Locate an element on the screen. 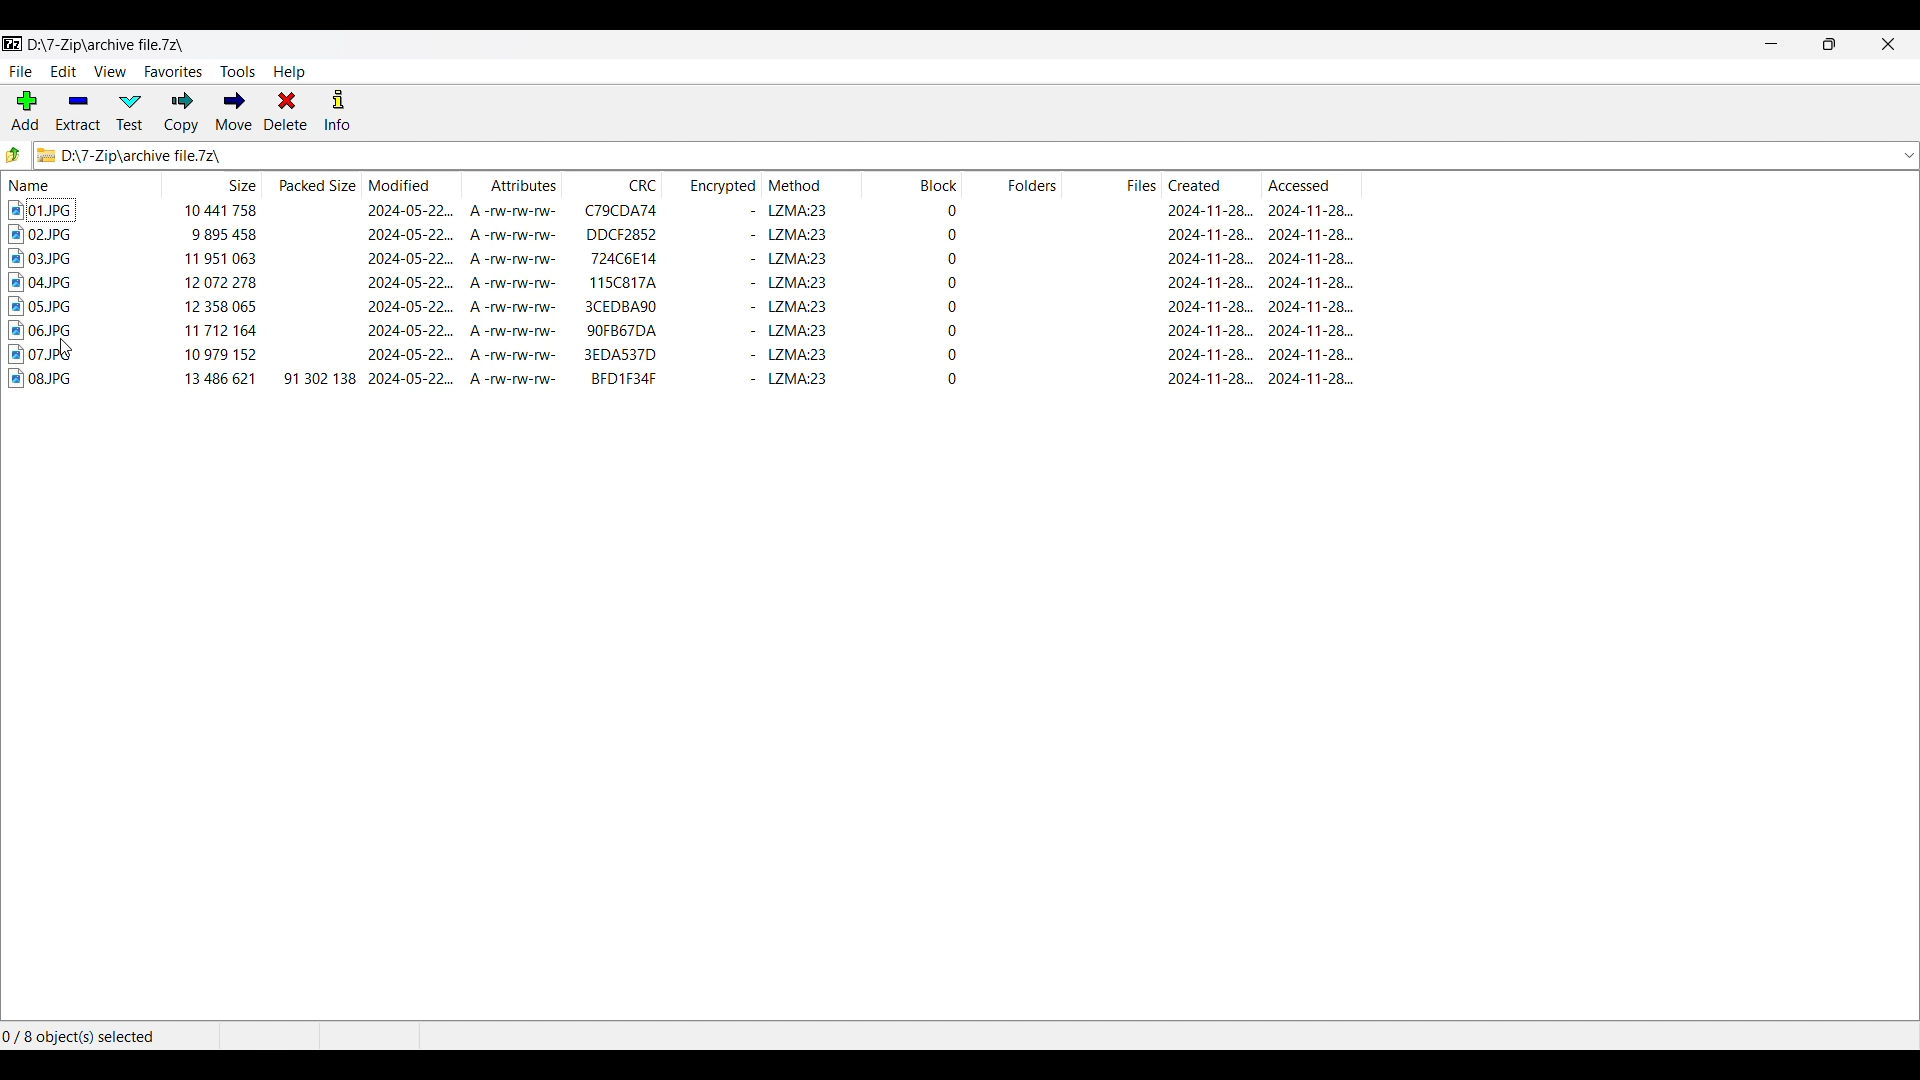 This screenshot has width=1920, height=1080. Accessed column is located at coordinates (1311, 184).